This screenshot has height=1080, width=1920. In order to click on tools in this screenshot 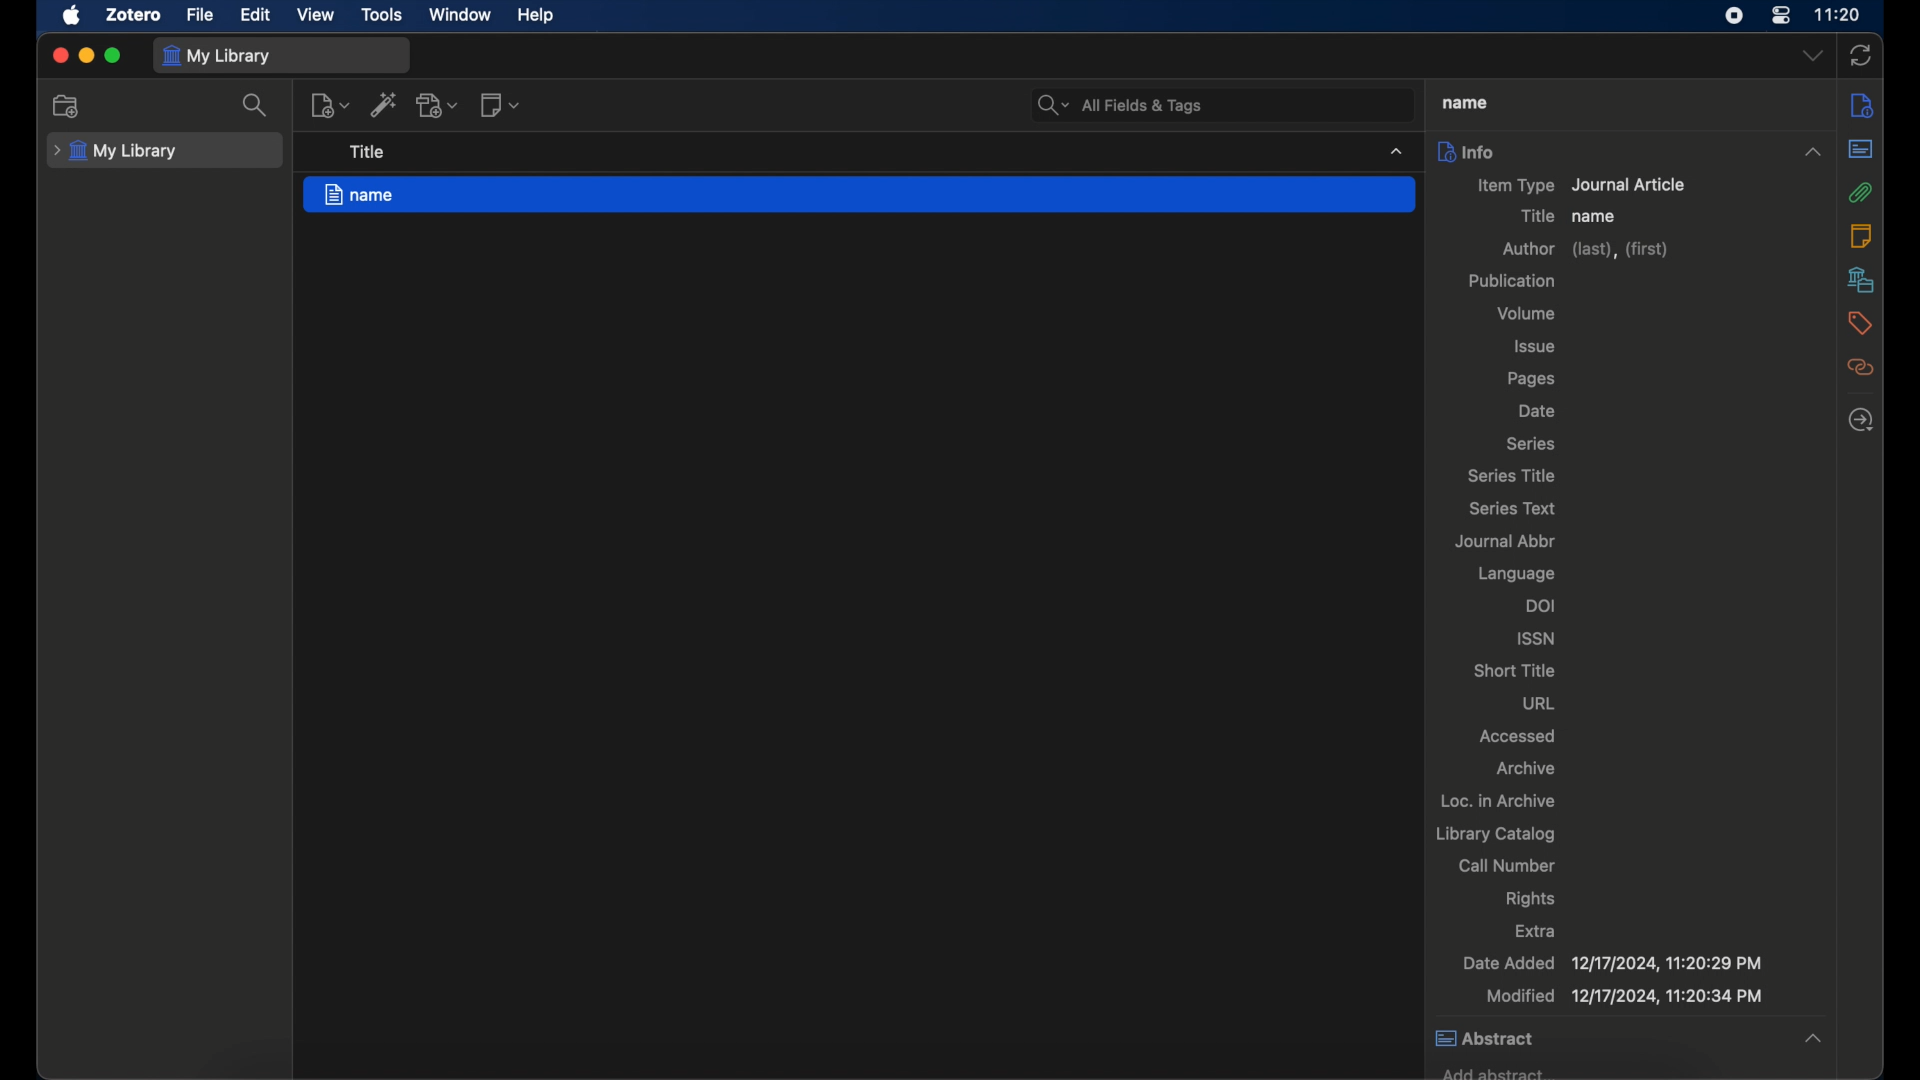, I will do `click(383, 15)`.